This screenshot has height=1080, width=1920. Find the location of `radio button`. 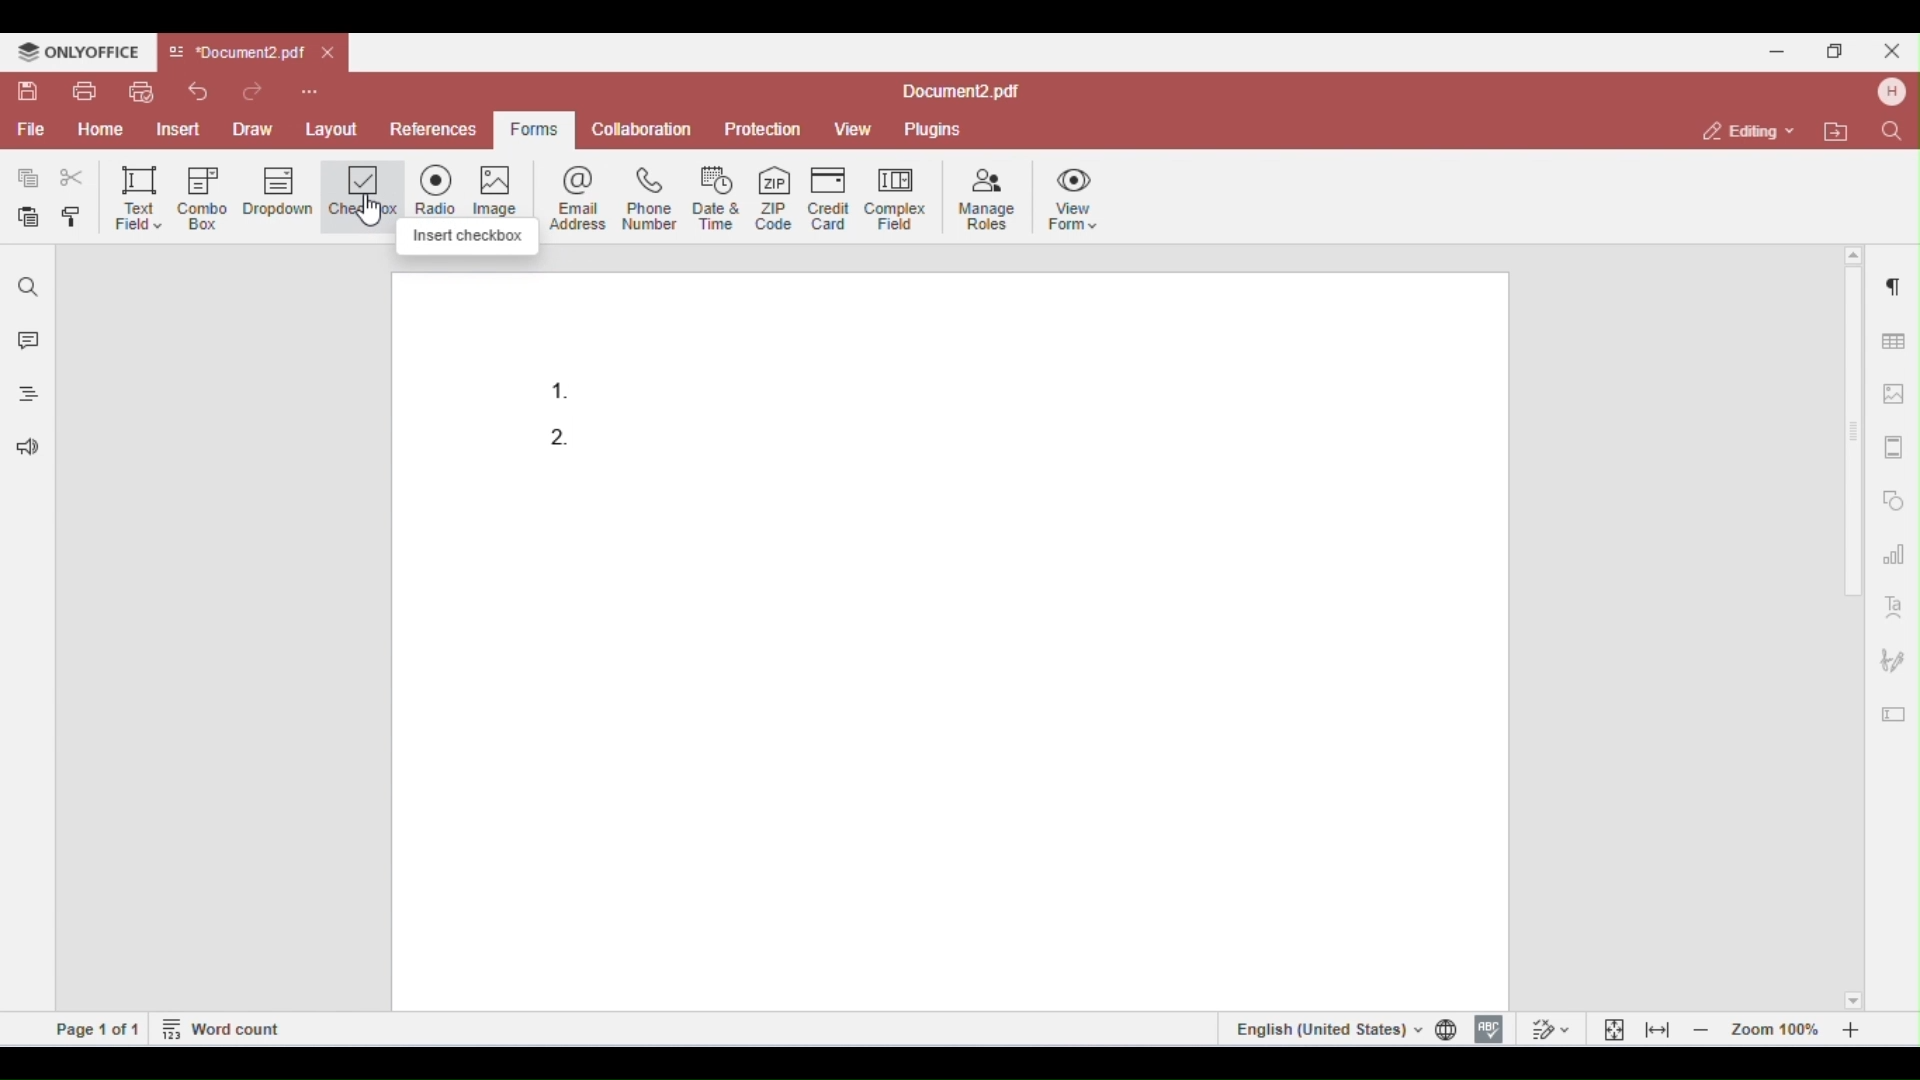

radio button is located at coordinates (442, 187).